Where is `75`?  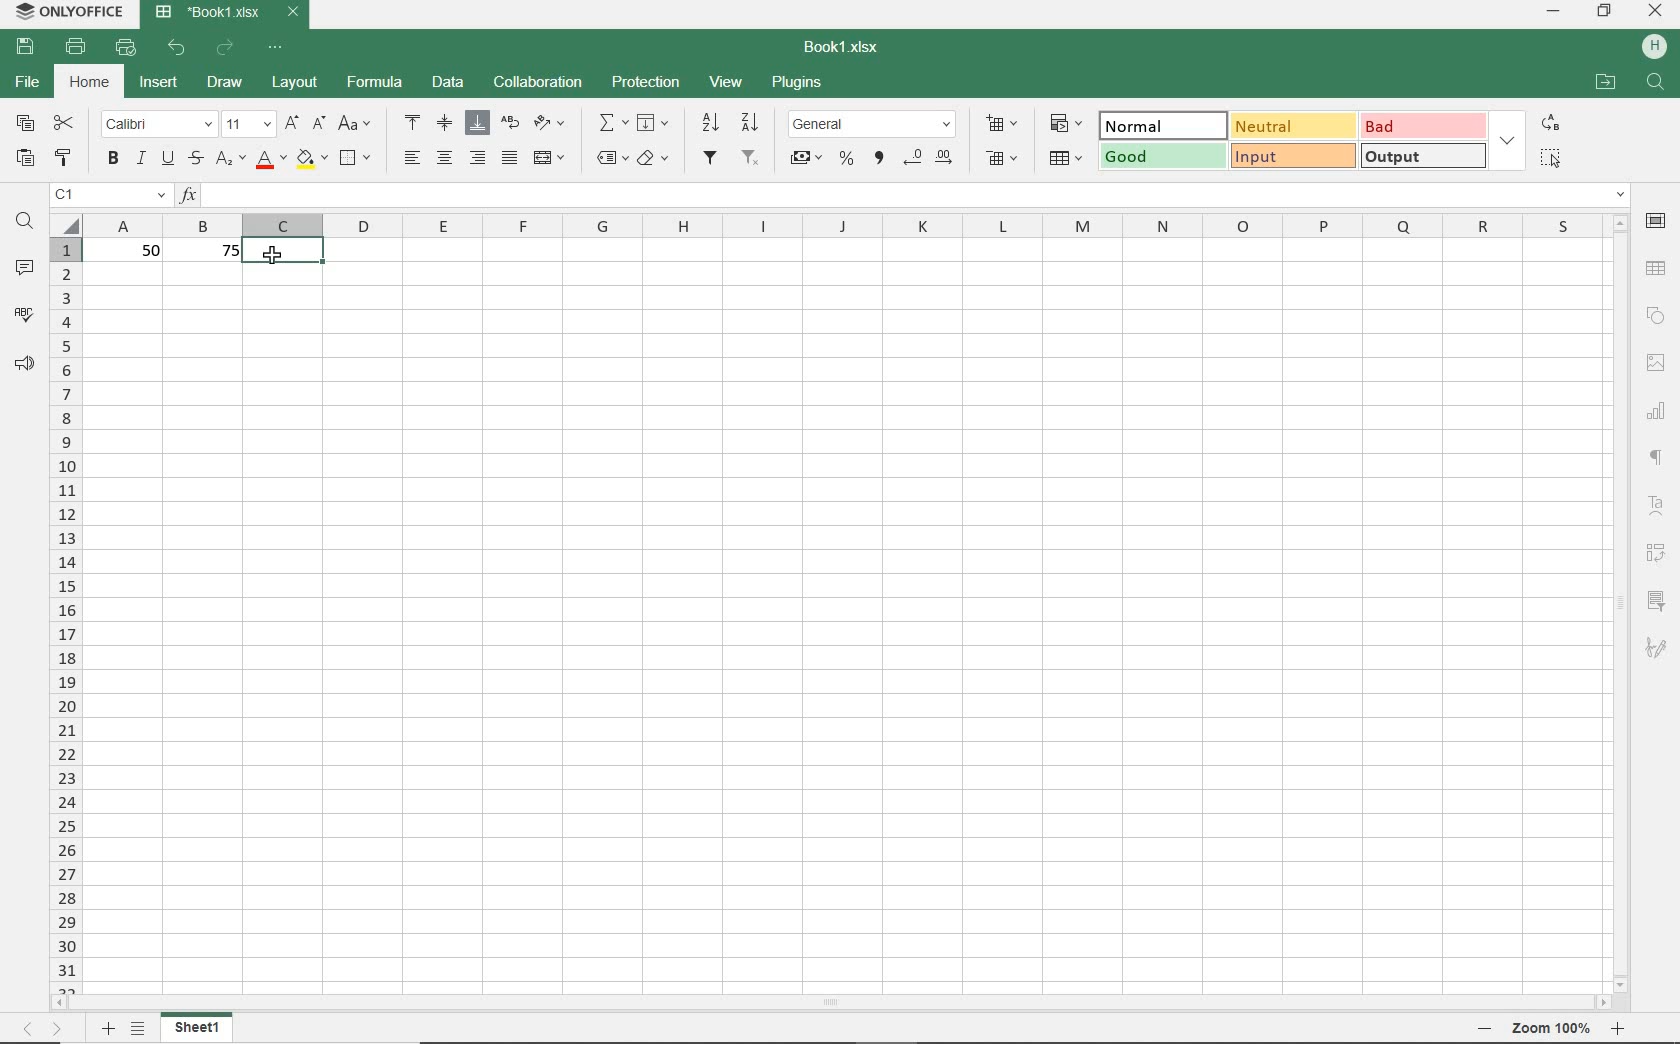
75 is located at coordinates (222, 254).